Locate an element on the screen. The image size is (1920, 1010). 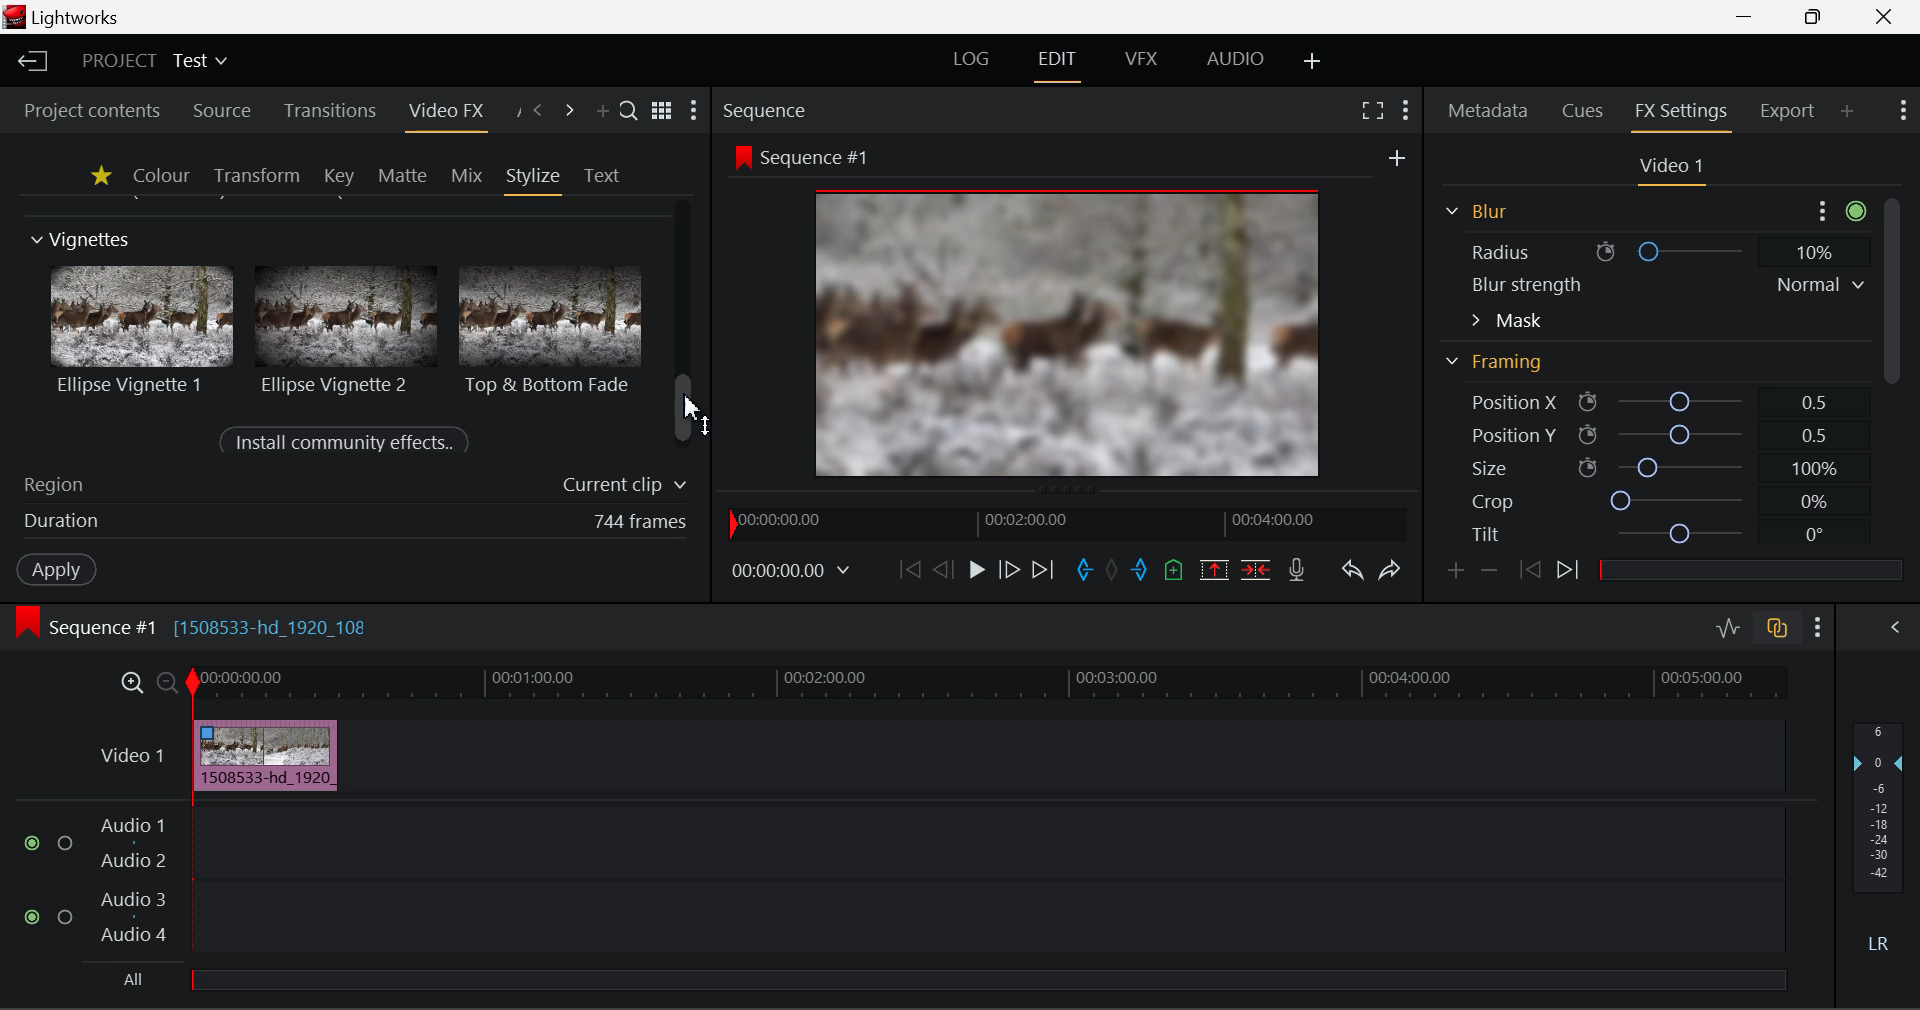
Video FX Panel Open is located at coordinates (451, 113).